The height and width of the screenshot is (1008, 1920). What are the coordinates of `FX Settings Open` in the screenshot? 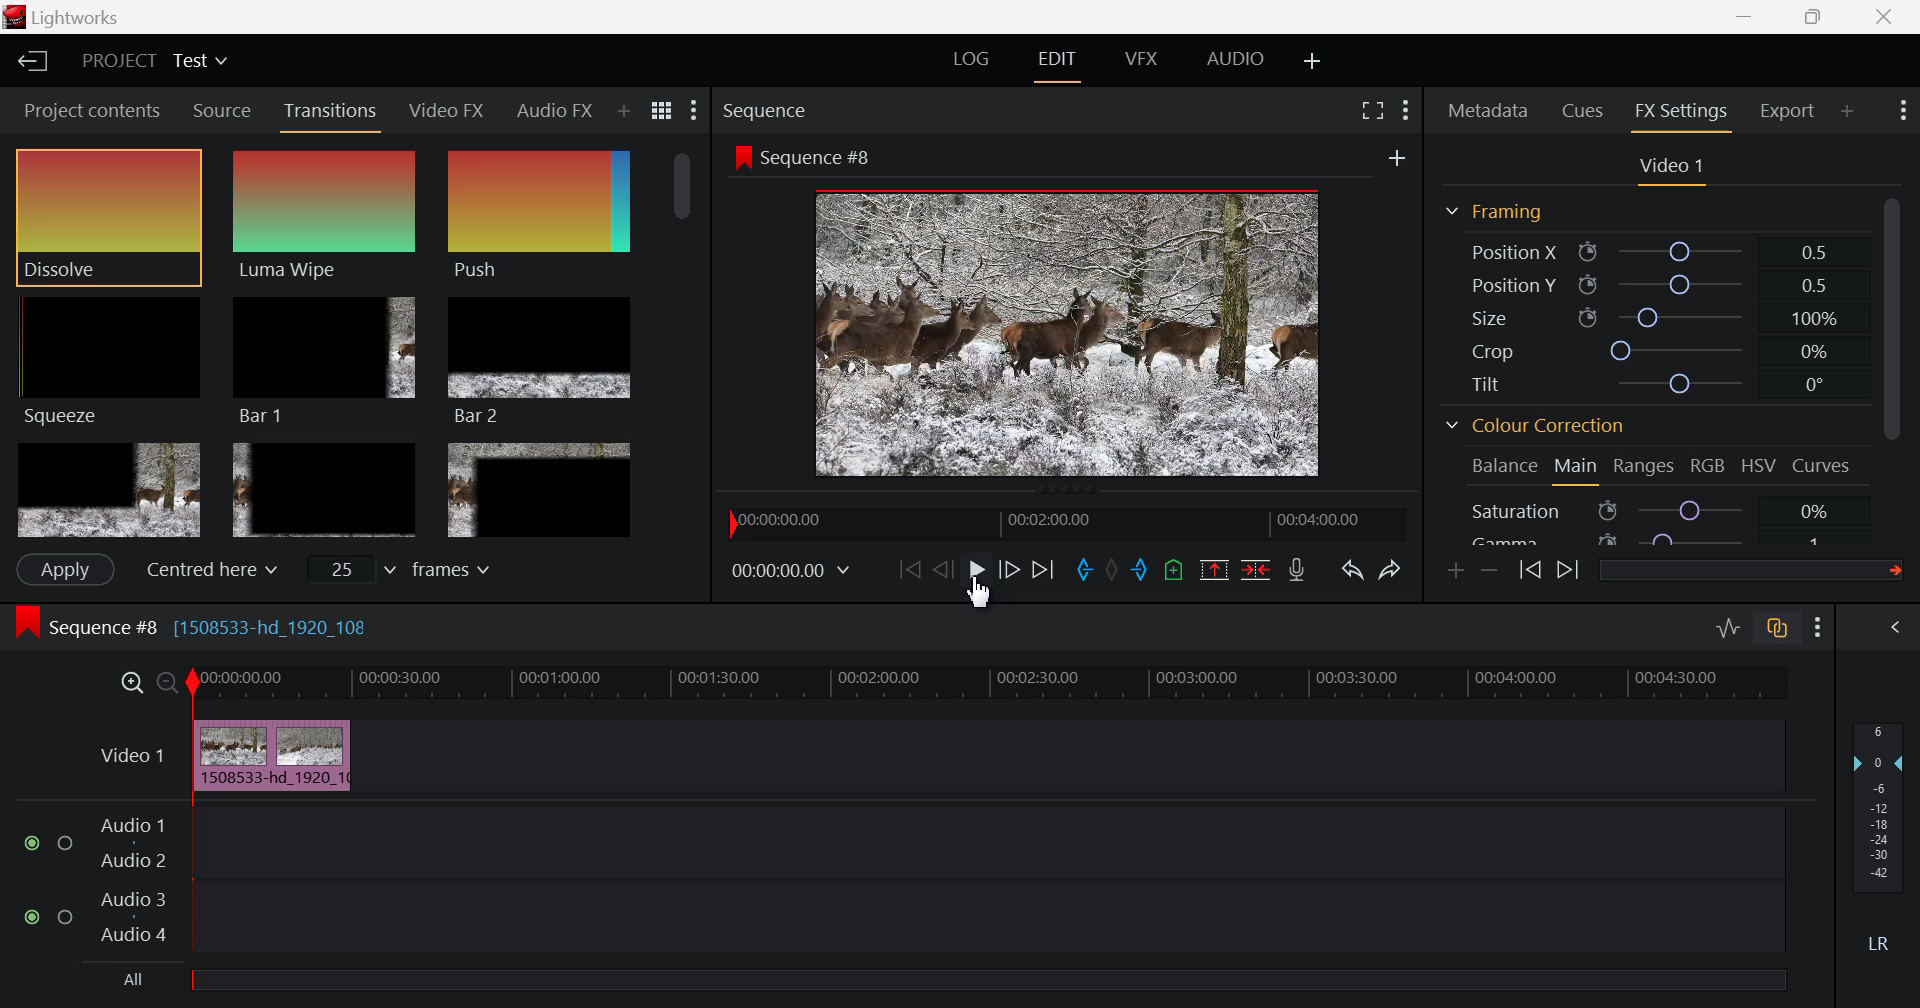 It's located at (1681, 114).